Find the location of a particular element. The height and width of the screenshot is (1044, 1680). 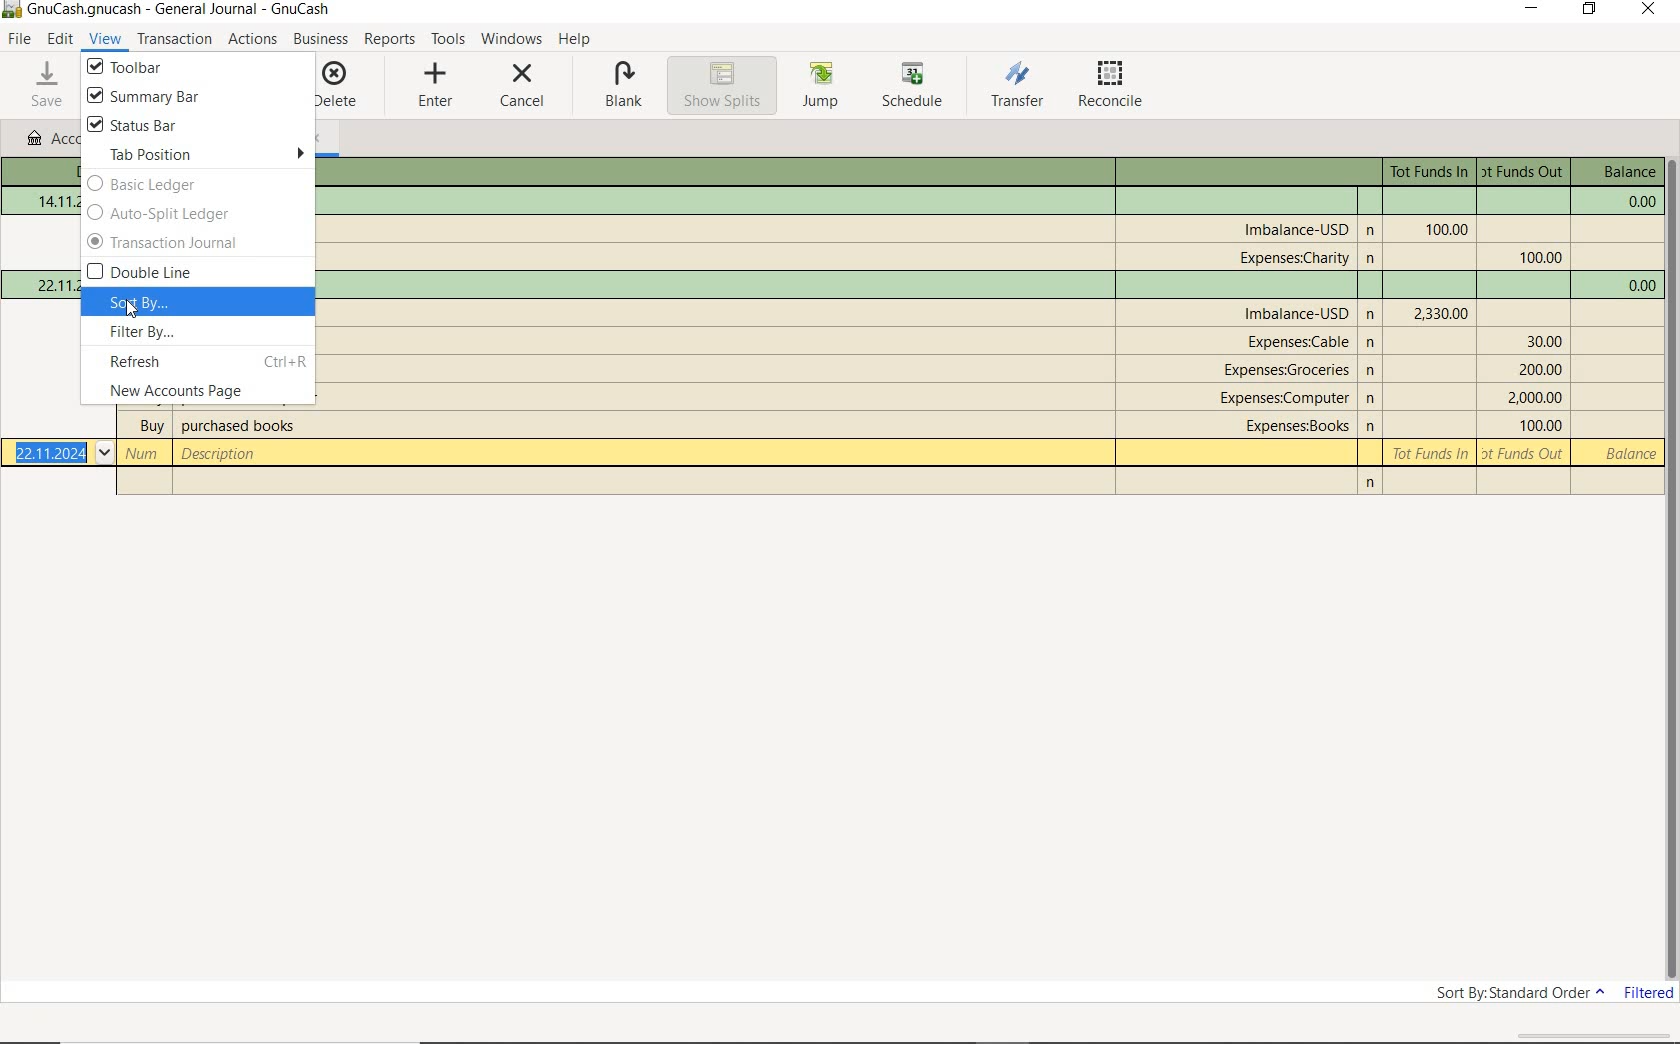

ENTER is located at coordinates (437, 87).